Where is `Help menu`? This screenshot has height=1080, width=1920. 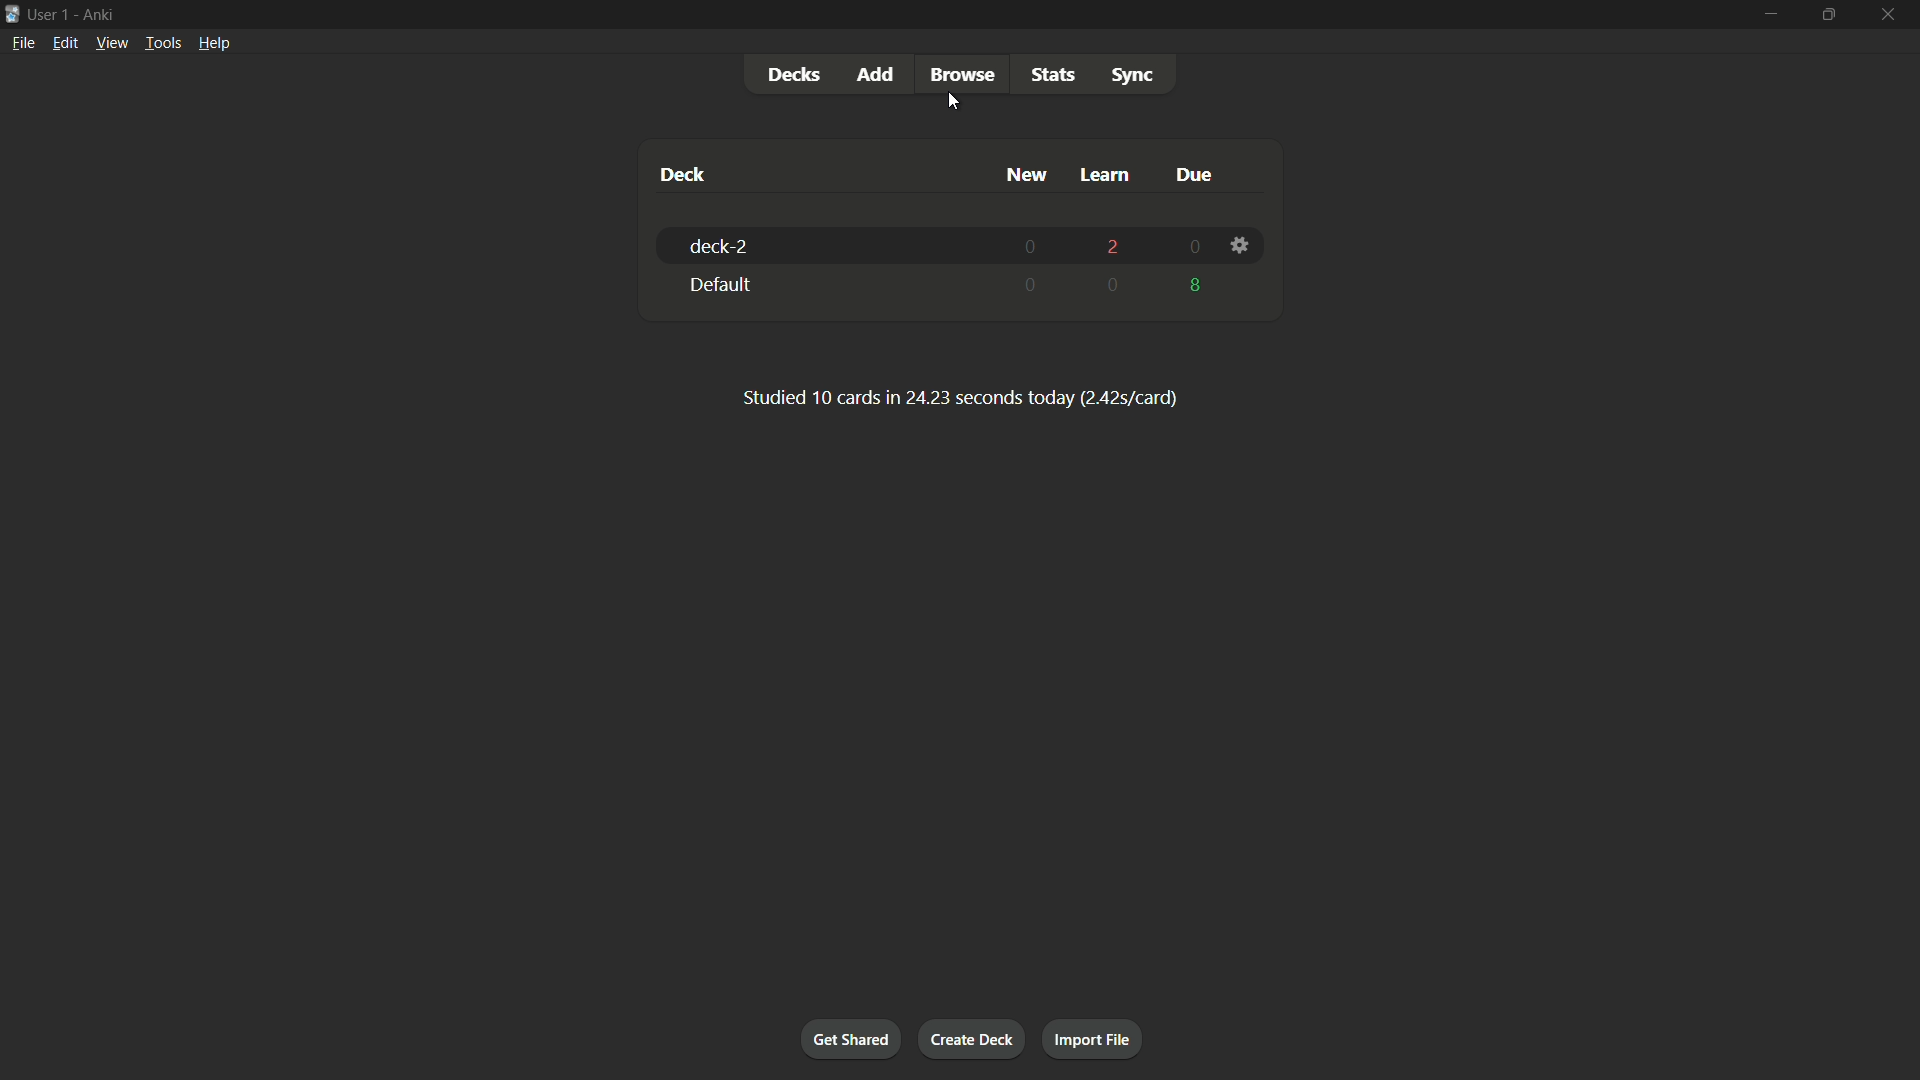
Help menu is located at coordinates (217, 43).